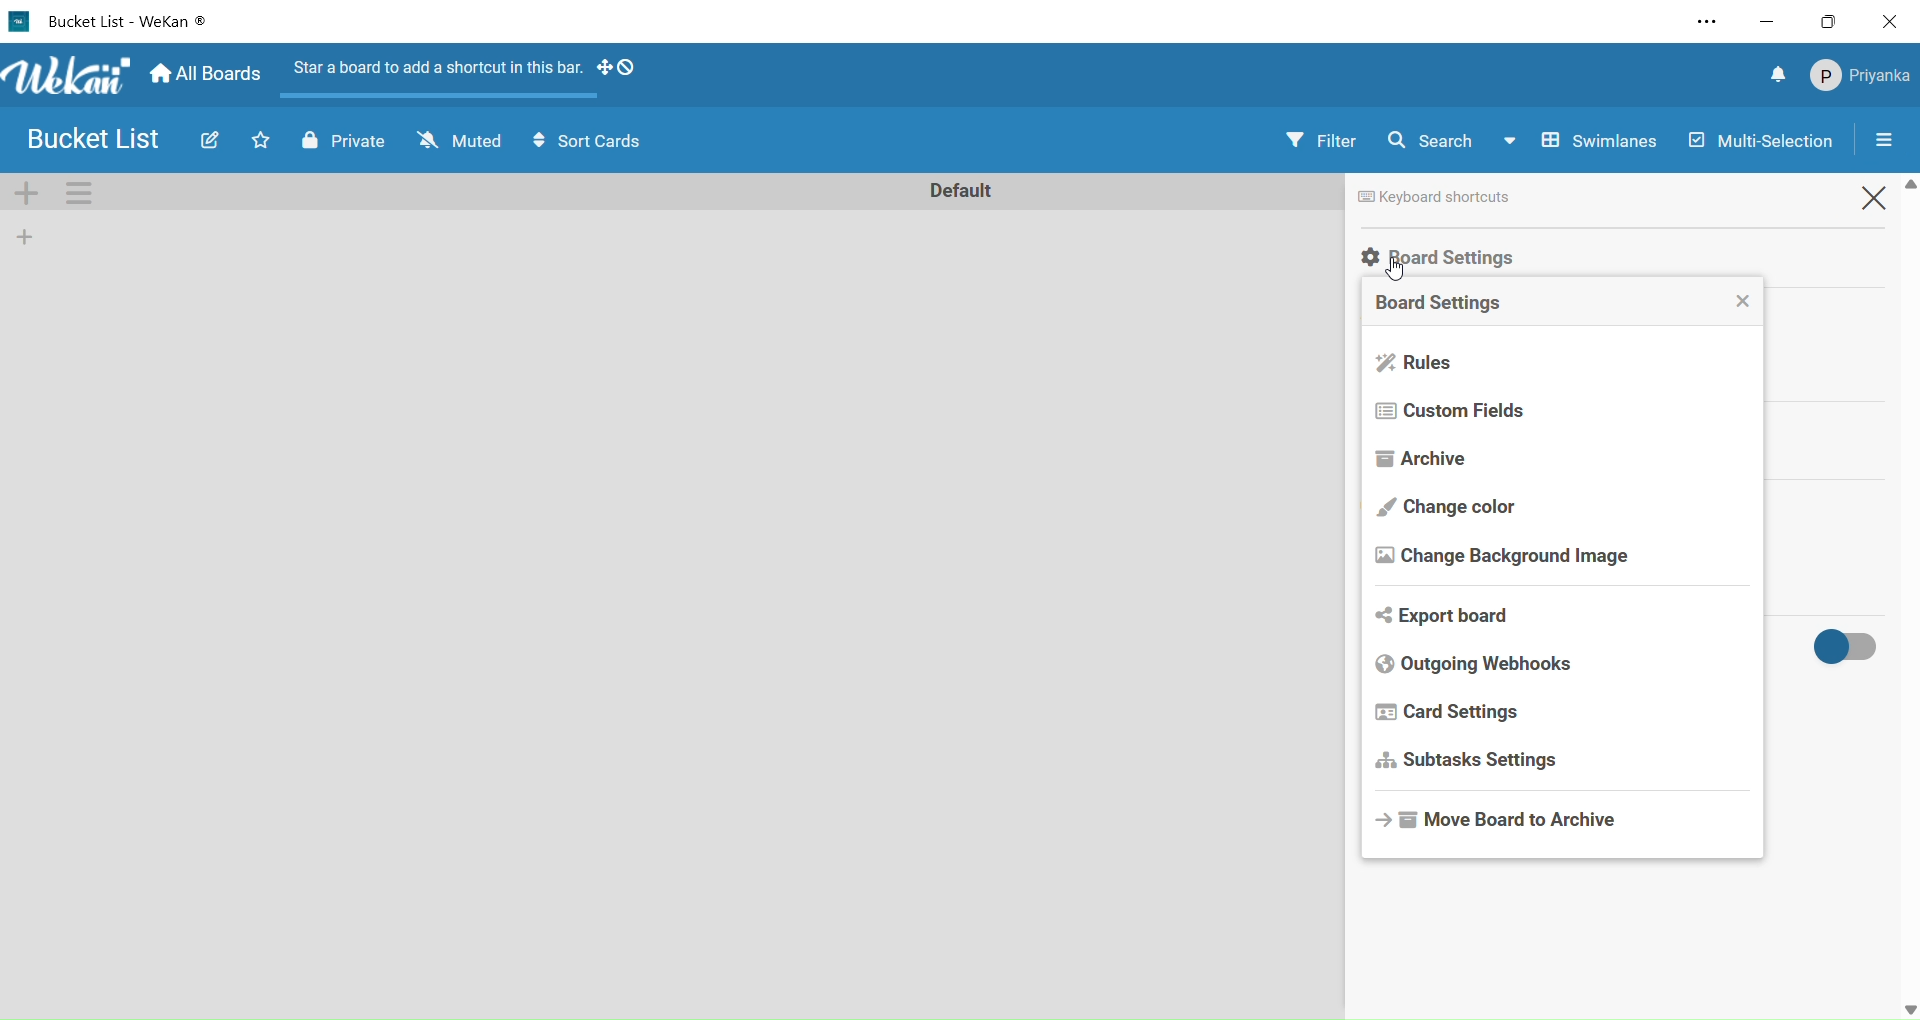 The height and width of the screenshot is (1020, 1920). I want to click on board name, so click(99, 138).